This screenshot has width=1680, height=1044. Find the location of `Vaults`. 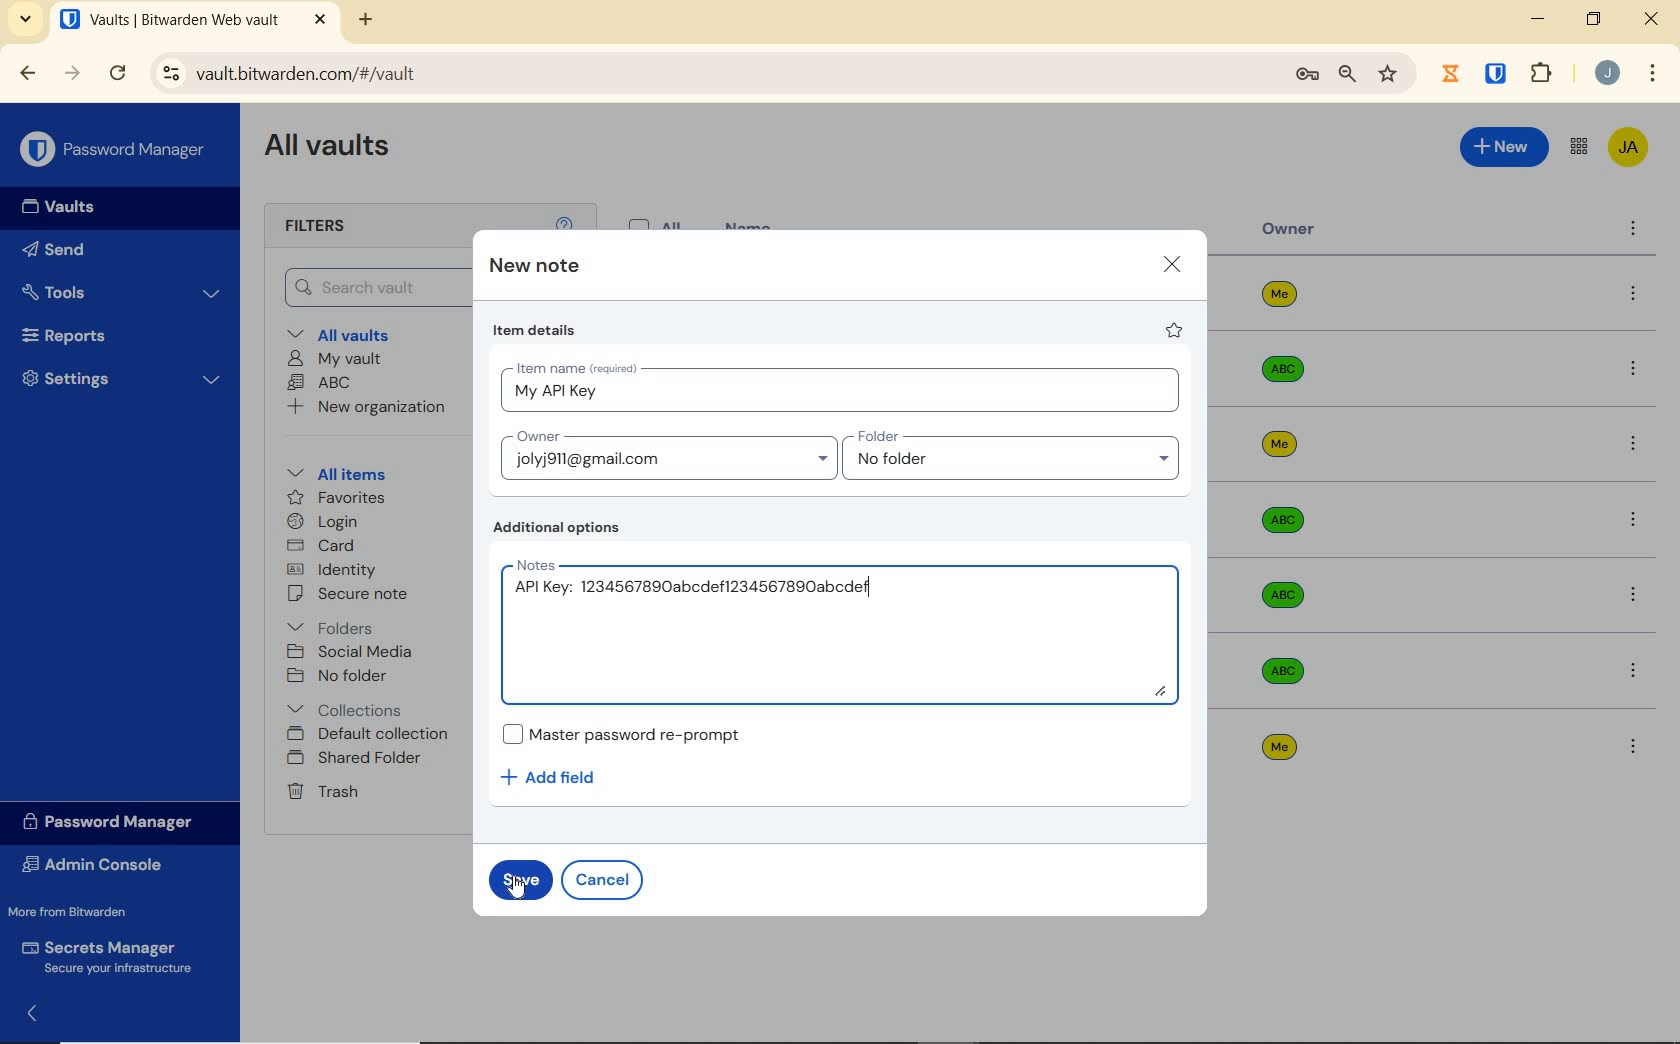

Vaults is located at coordinates (68, 209).